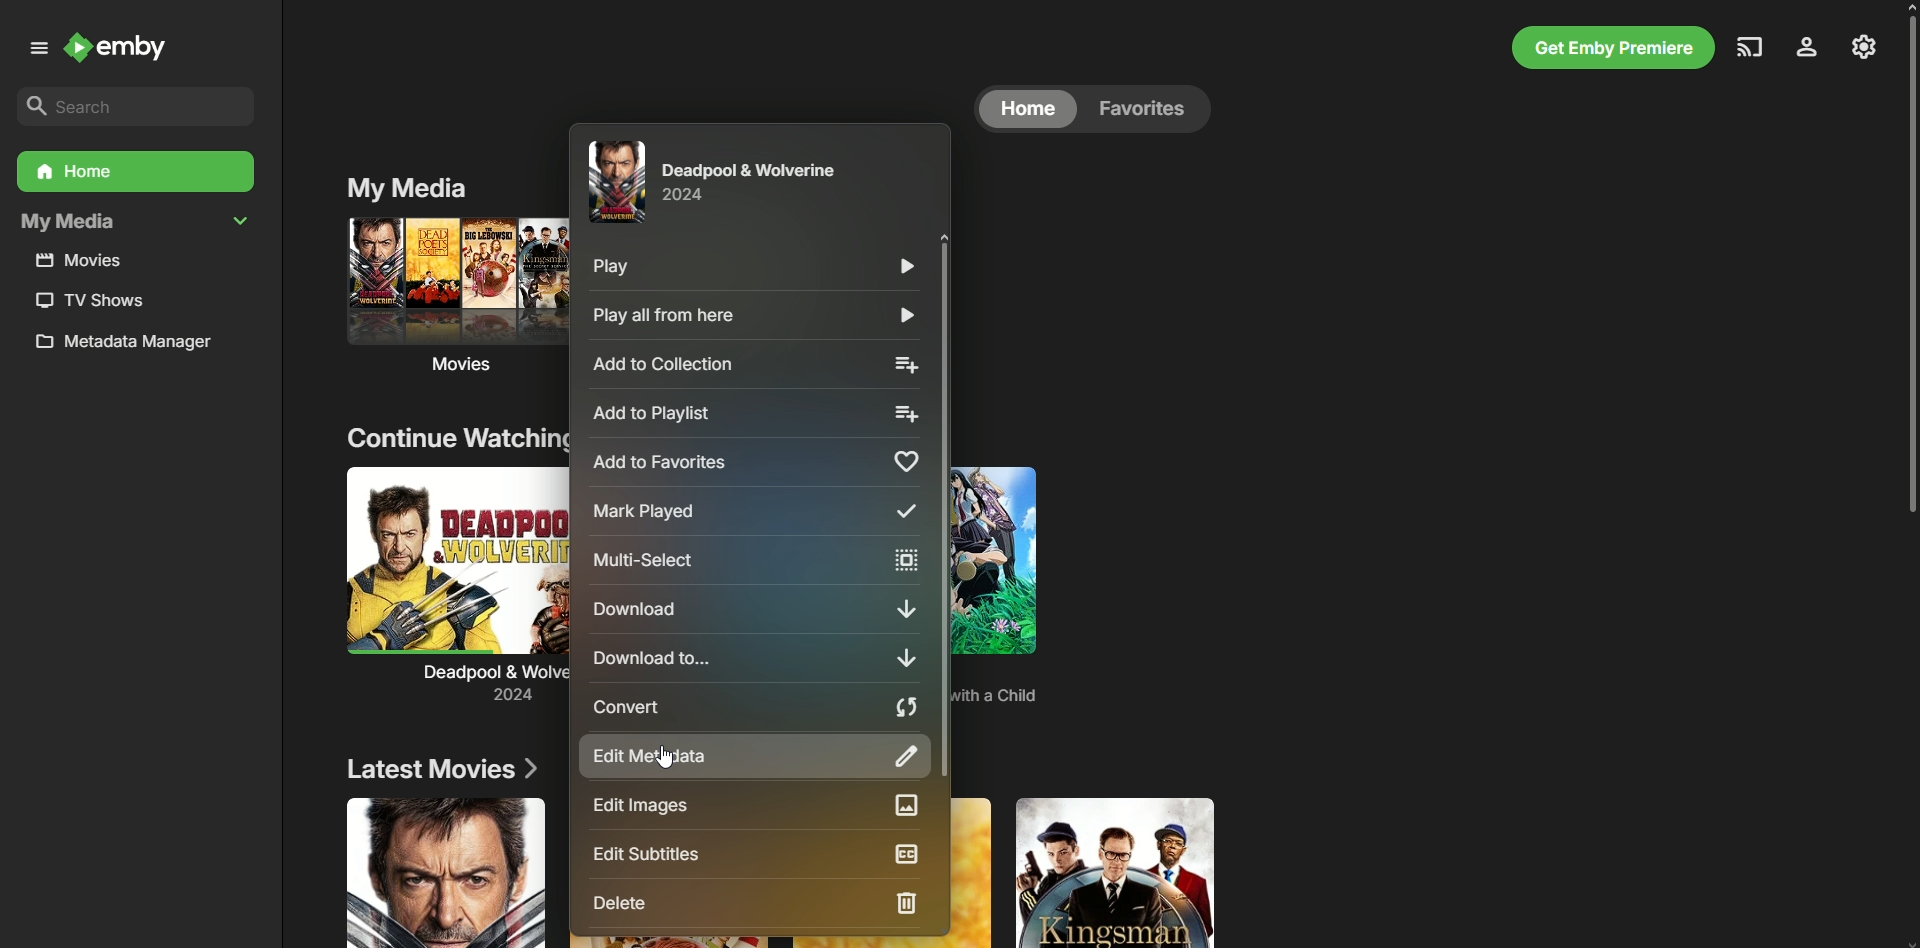  What do you see at coordinates (1804, 48) in the screenshot?
I see `Profile` at bounding box center [1804, 48].